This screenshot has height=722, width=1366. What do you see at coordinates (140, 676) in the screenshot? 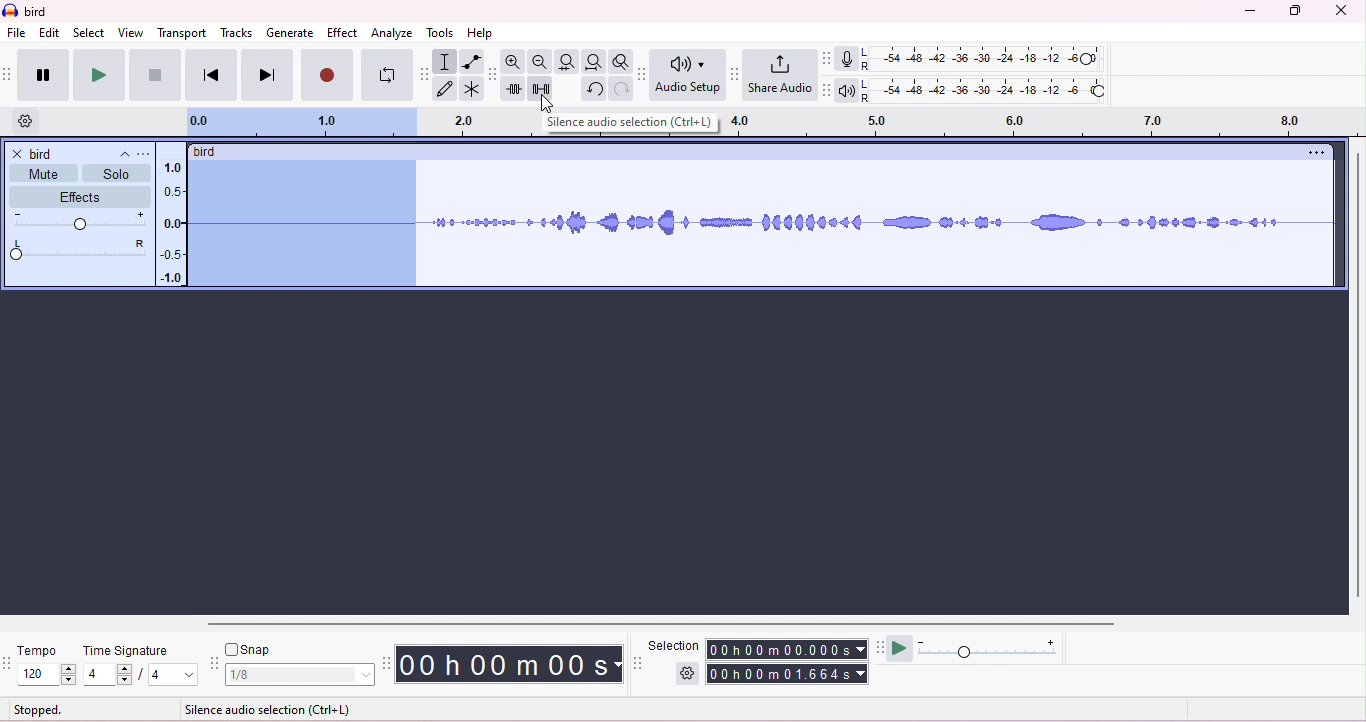
I see `4/4 (select time signature)` at bounding box center [140, 676].